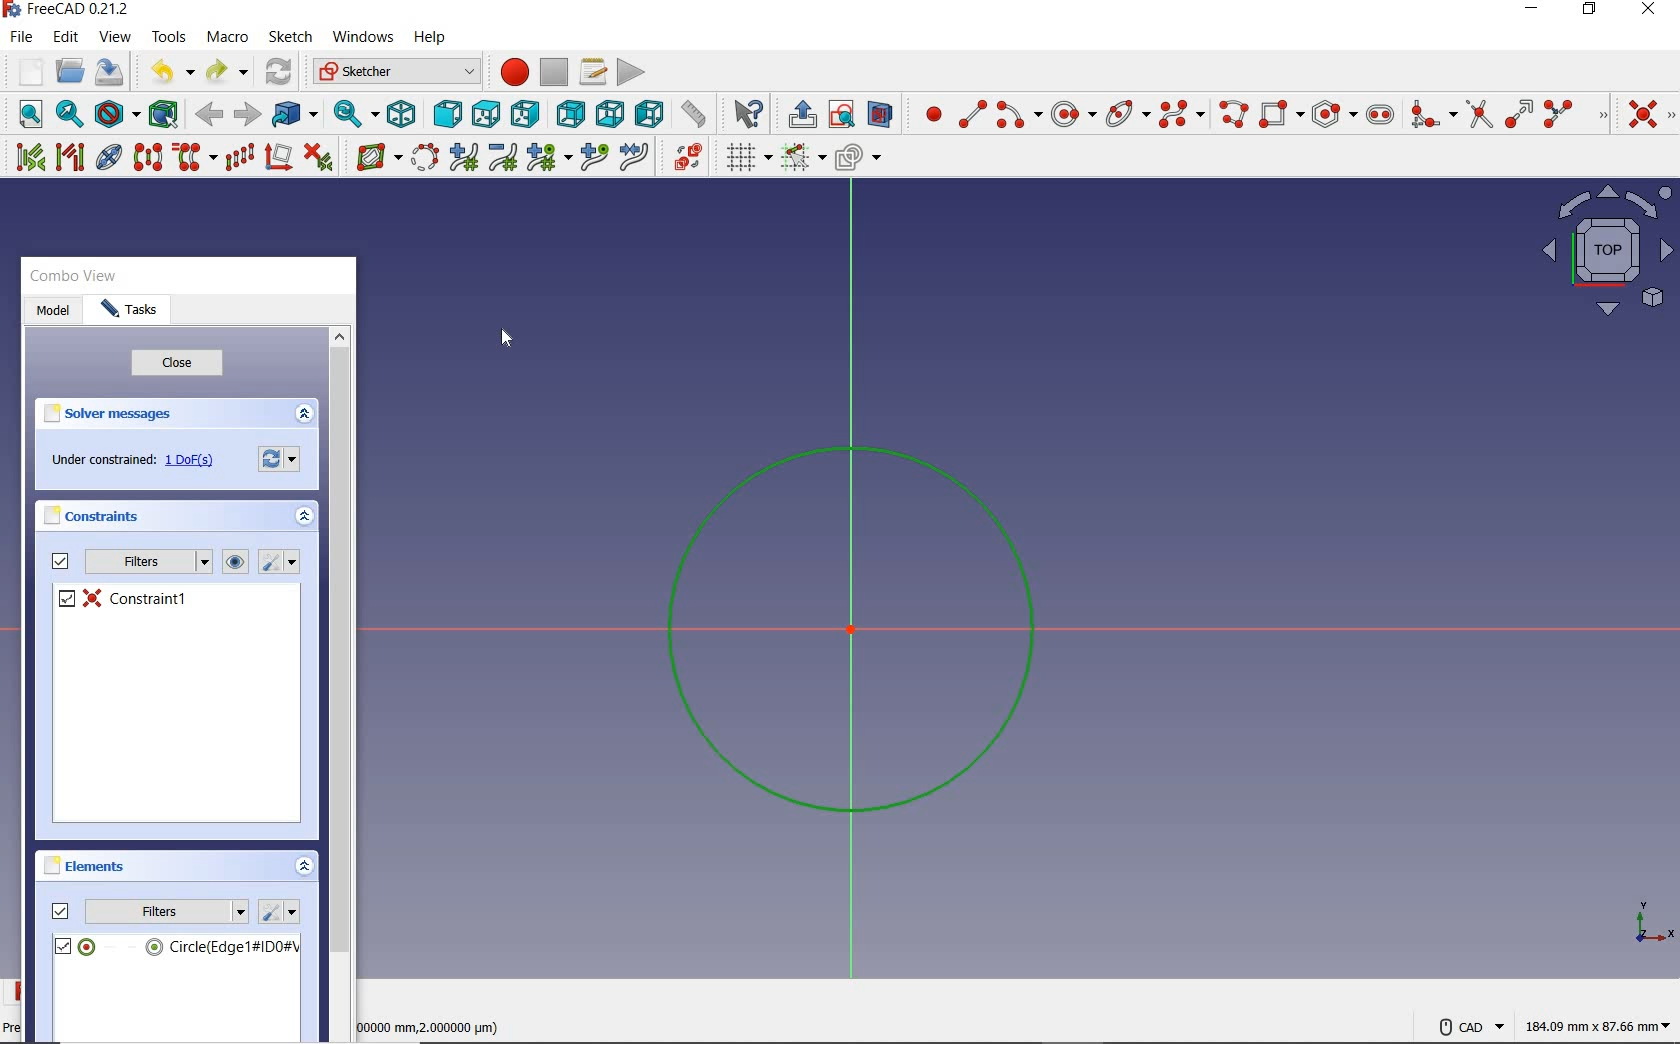 The height and width of the screenshot is (1044, 1680). Describe the element at coordinates (164, 112) in the screenshot. I see `bounding box` at that location.